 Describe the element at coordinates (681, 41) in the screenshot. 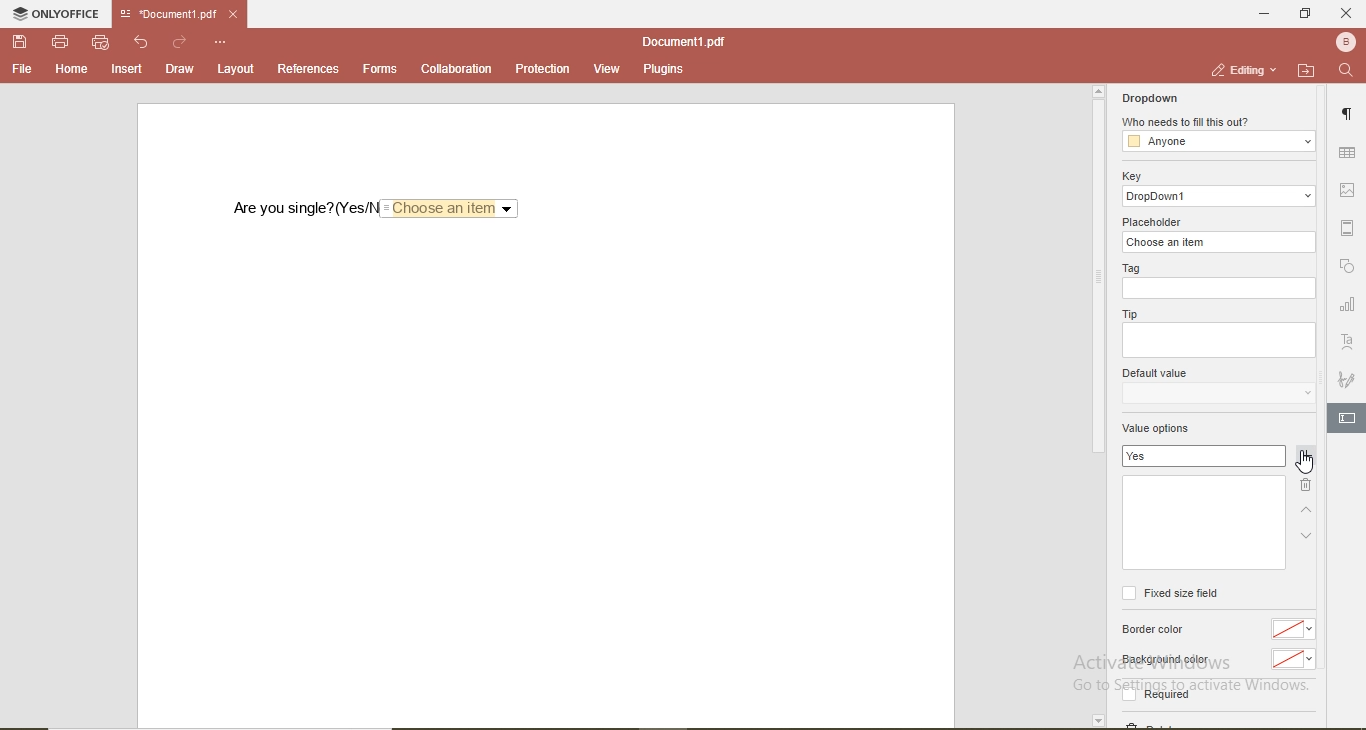

I see `document` at that location.